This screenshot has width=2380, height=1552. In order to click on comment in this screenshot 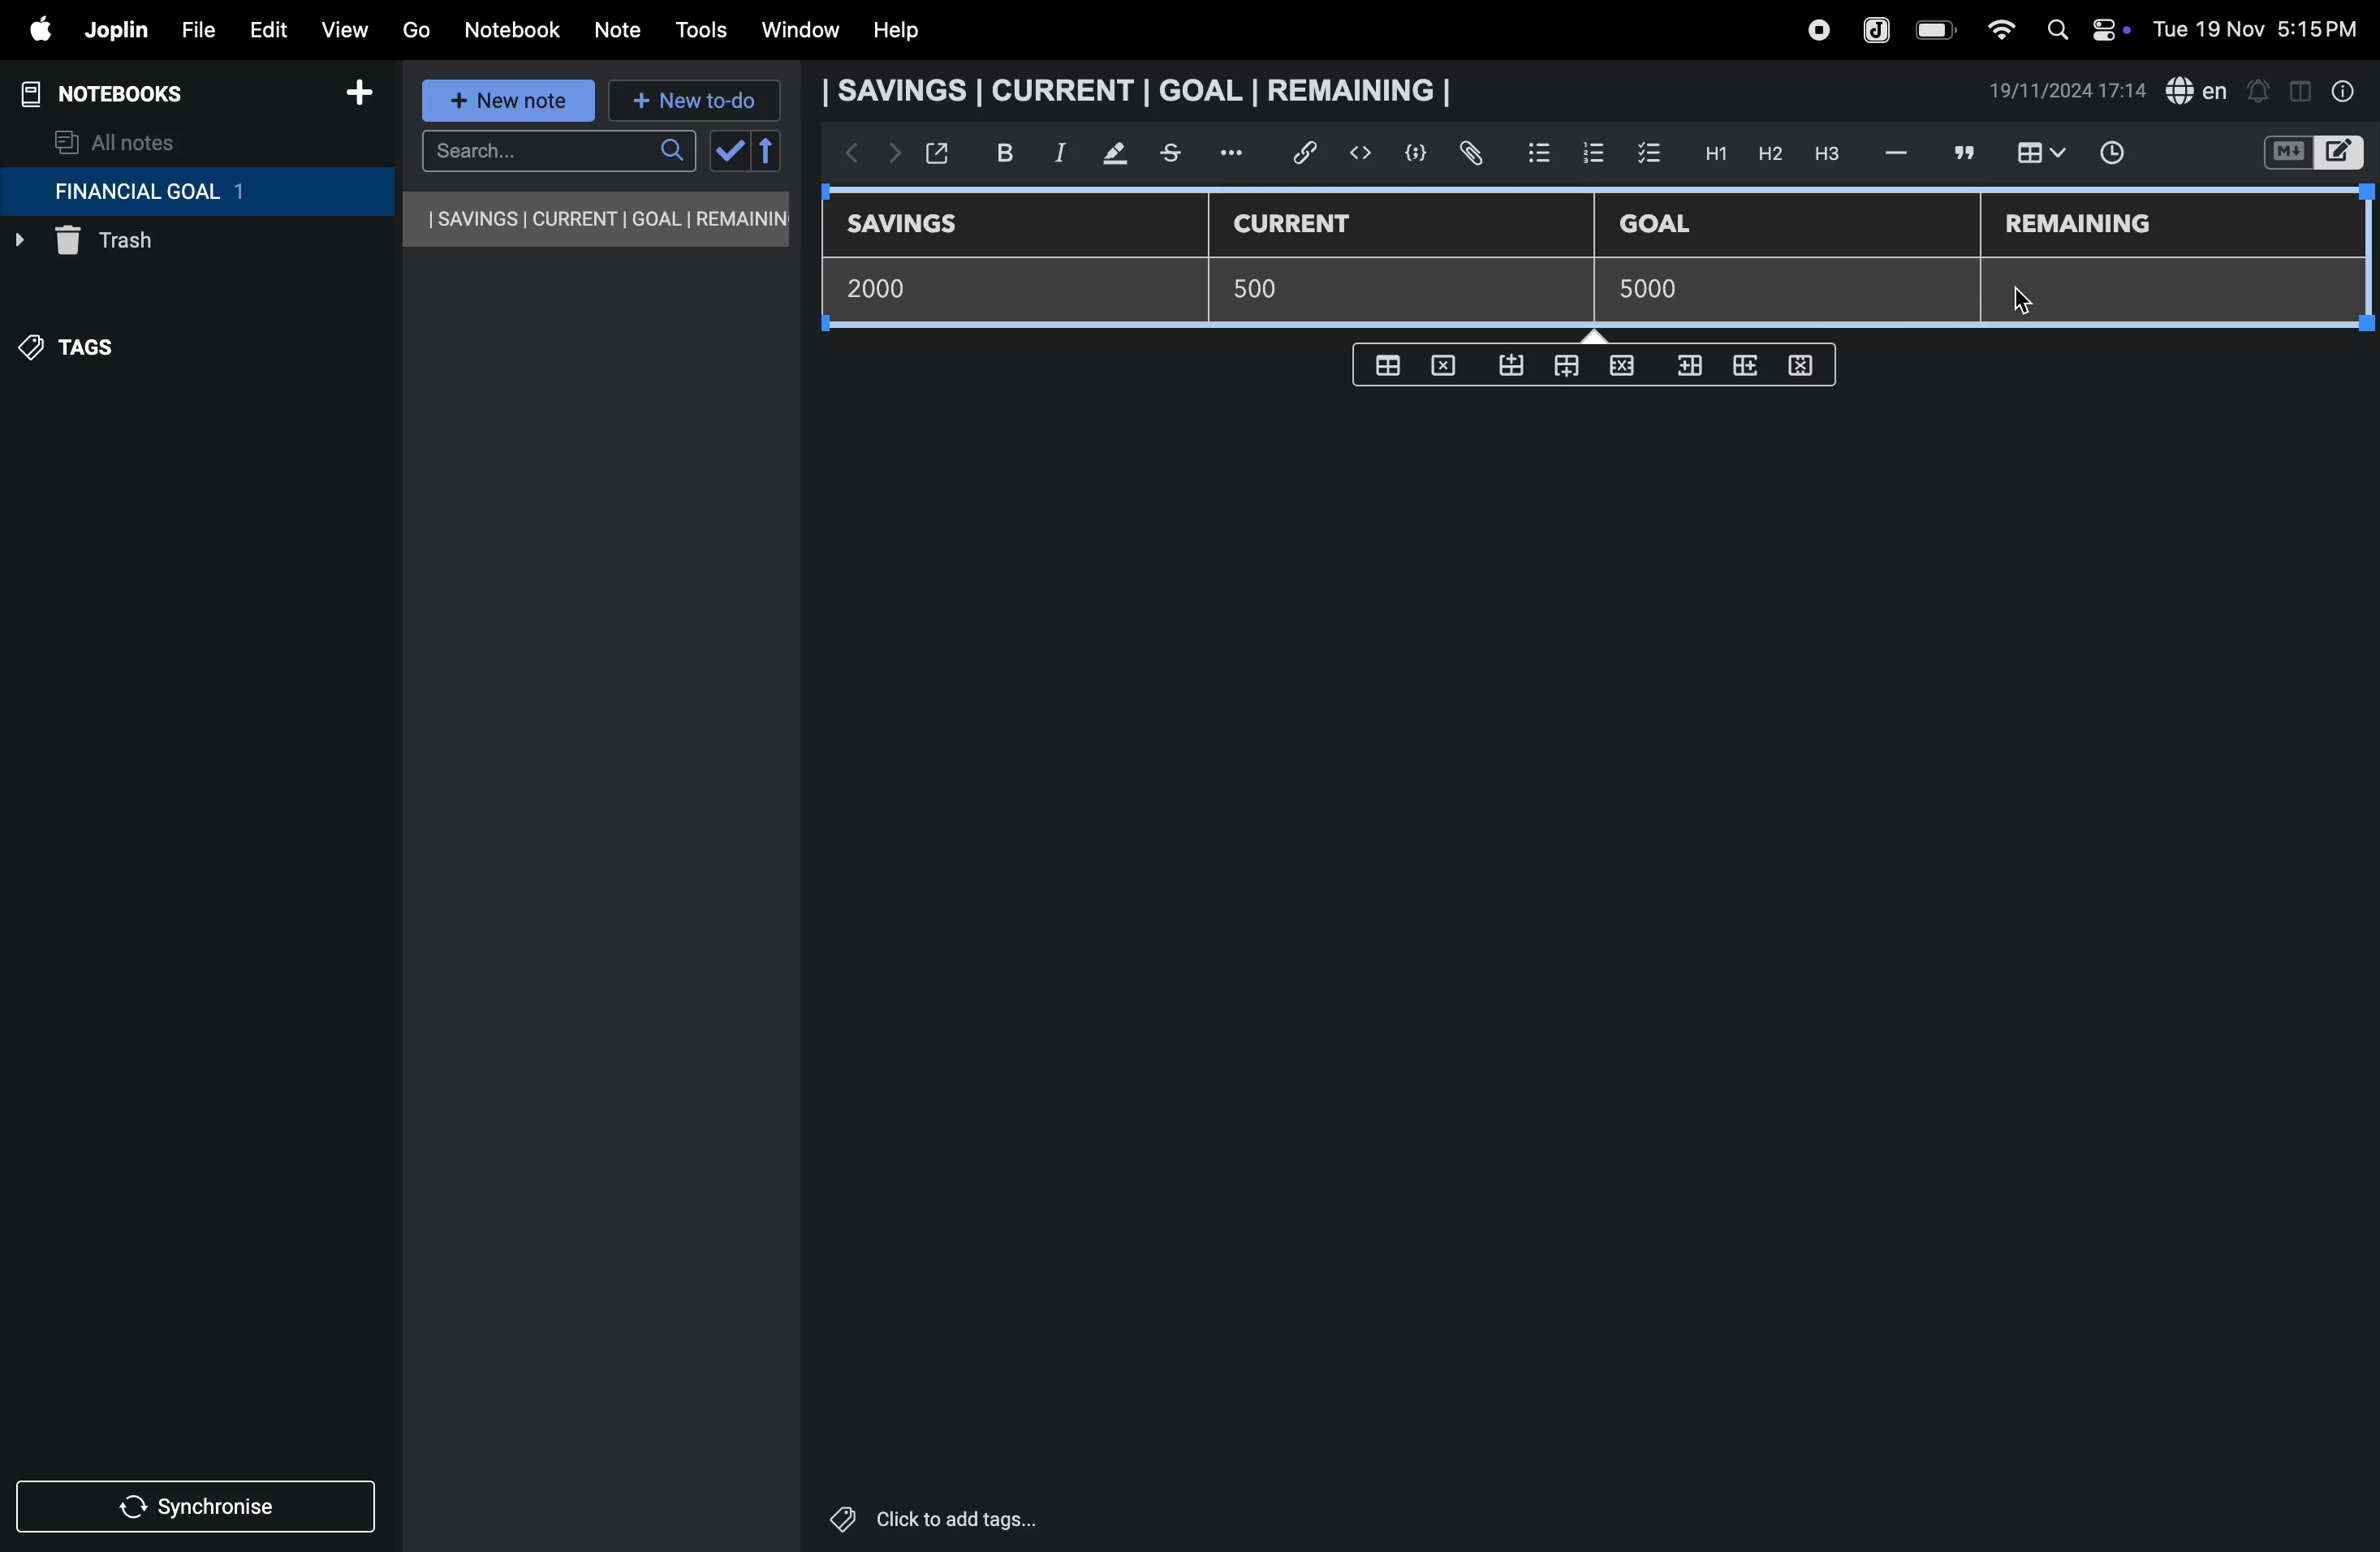, I will do `click(1961, 152)`.